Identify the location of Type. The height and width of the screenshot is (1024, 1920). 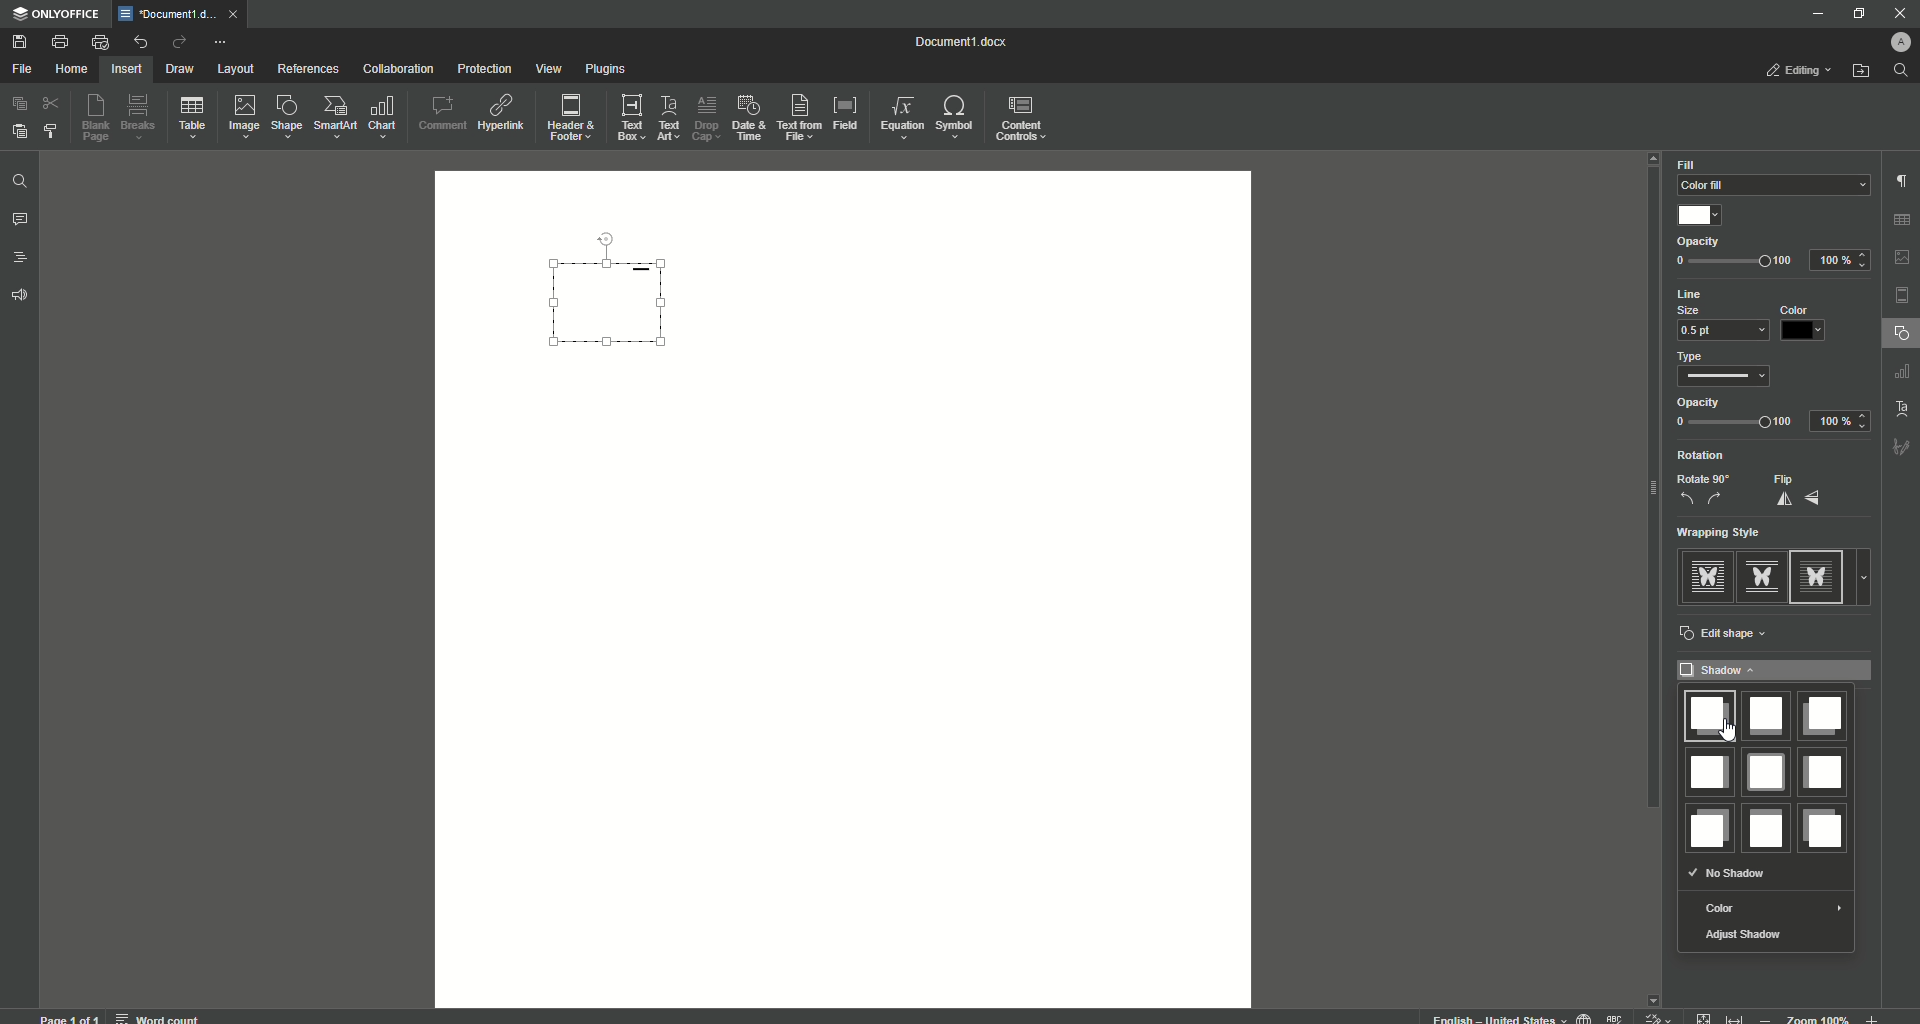
(1698, 356).